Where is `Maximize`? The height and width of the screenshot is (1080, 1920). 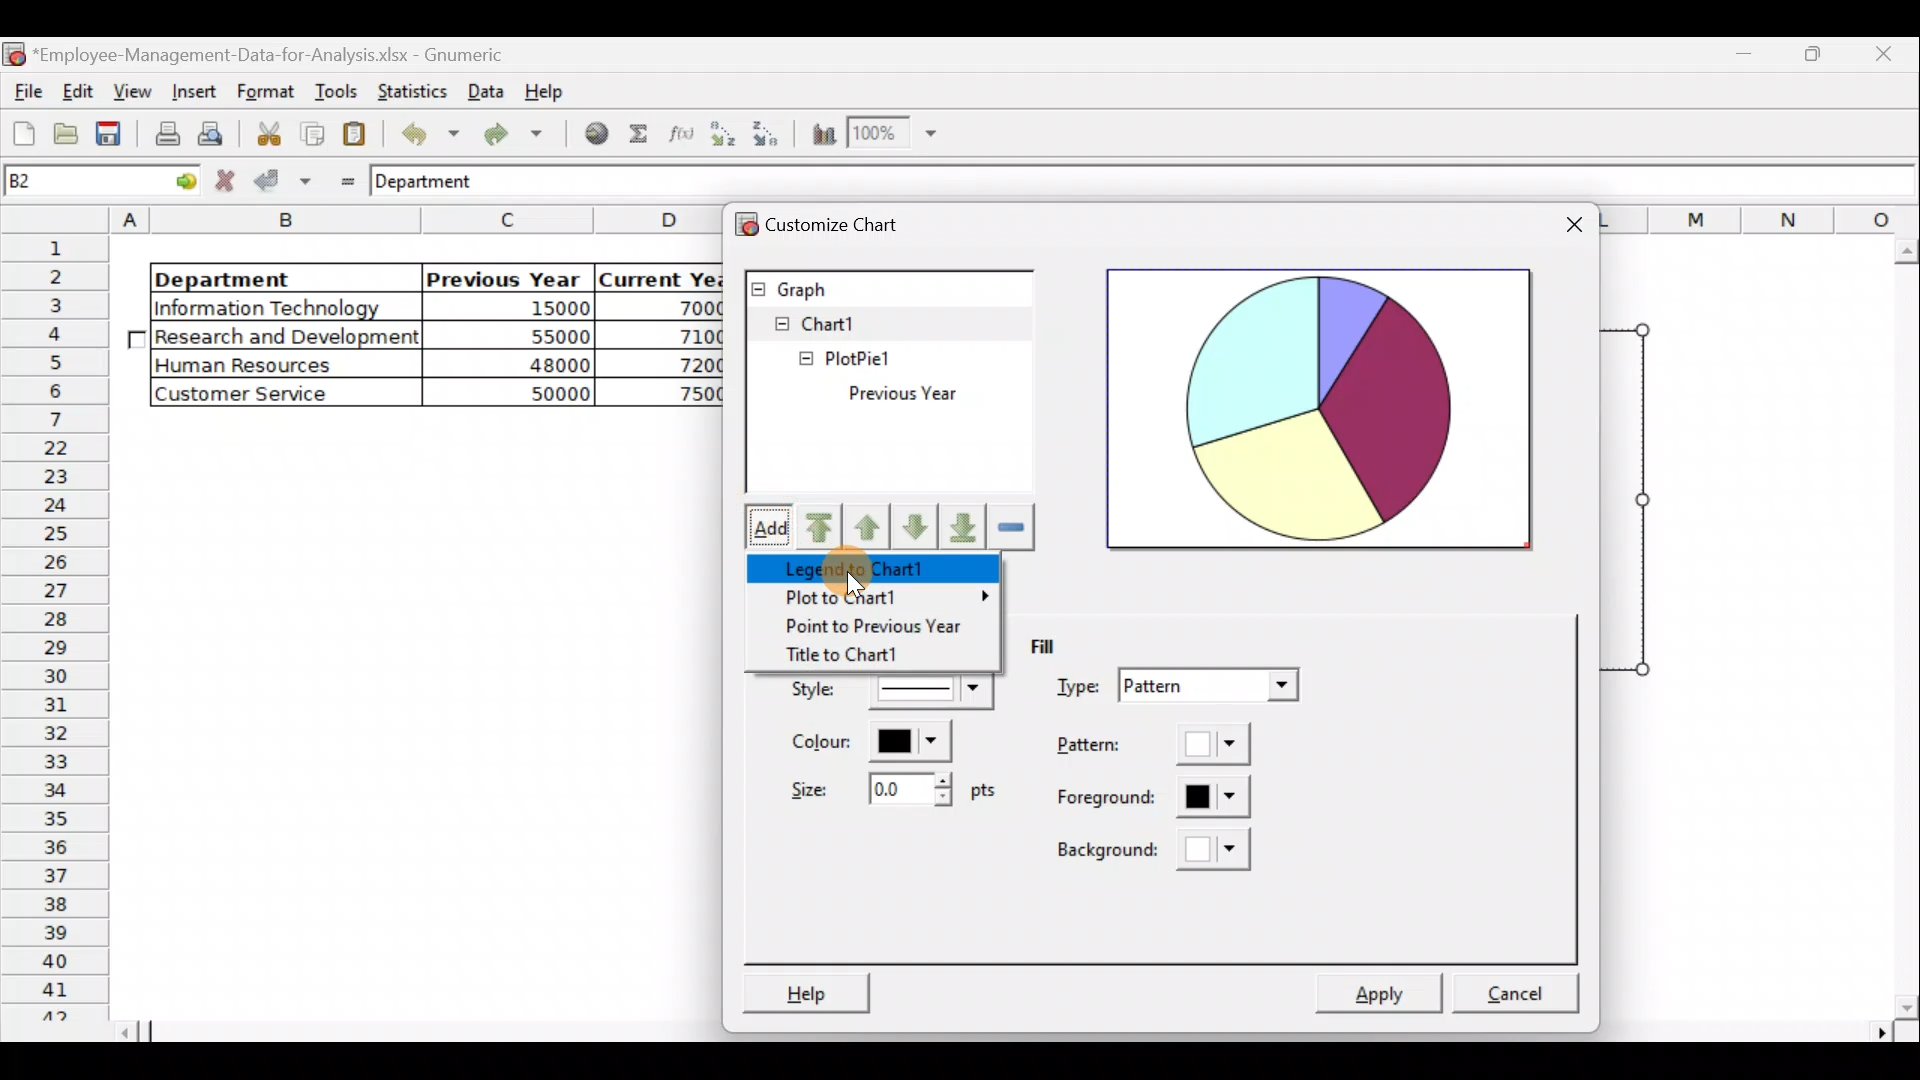
Maximize is located at coordinates (1751, 57).